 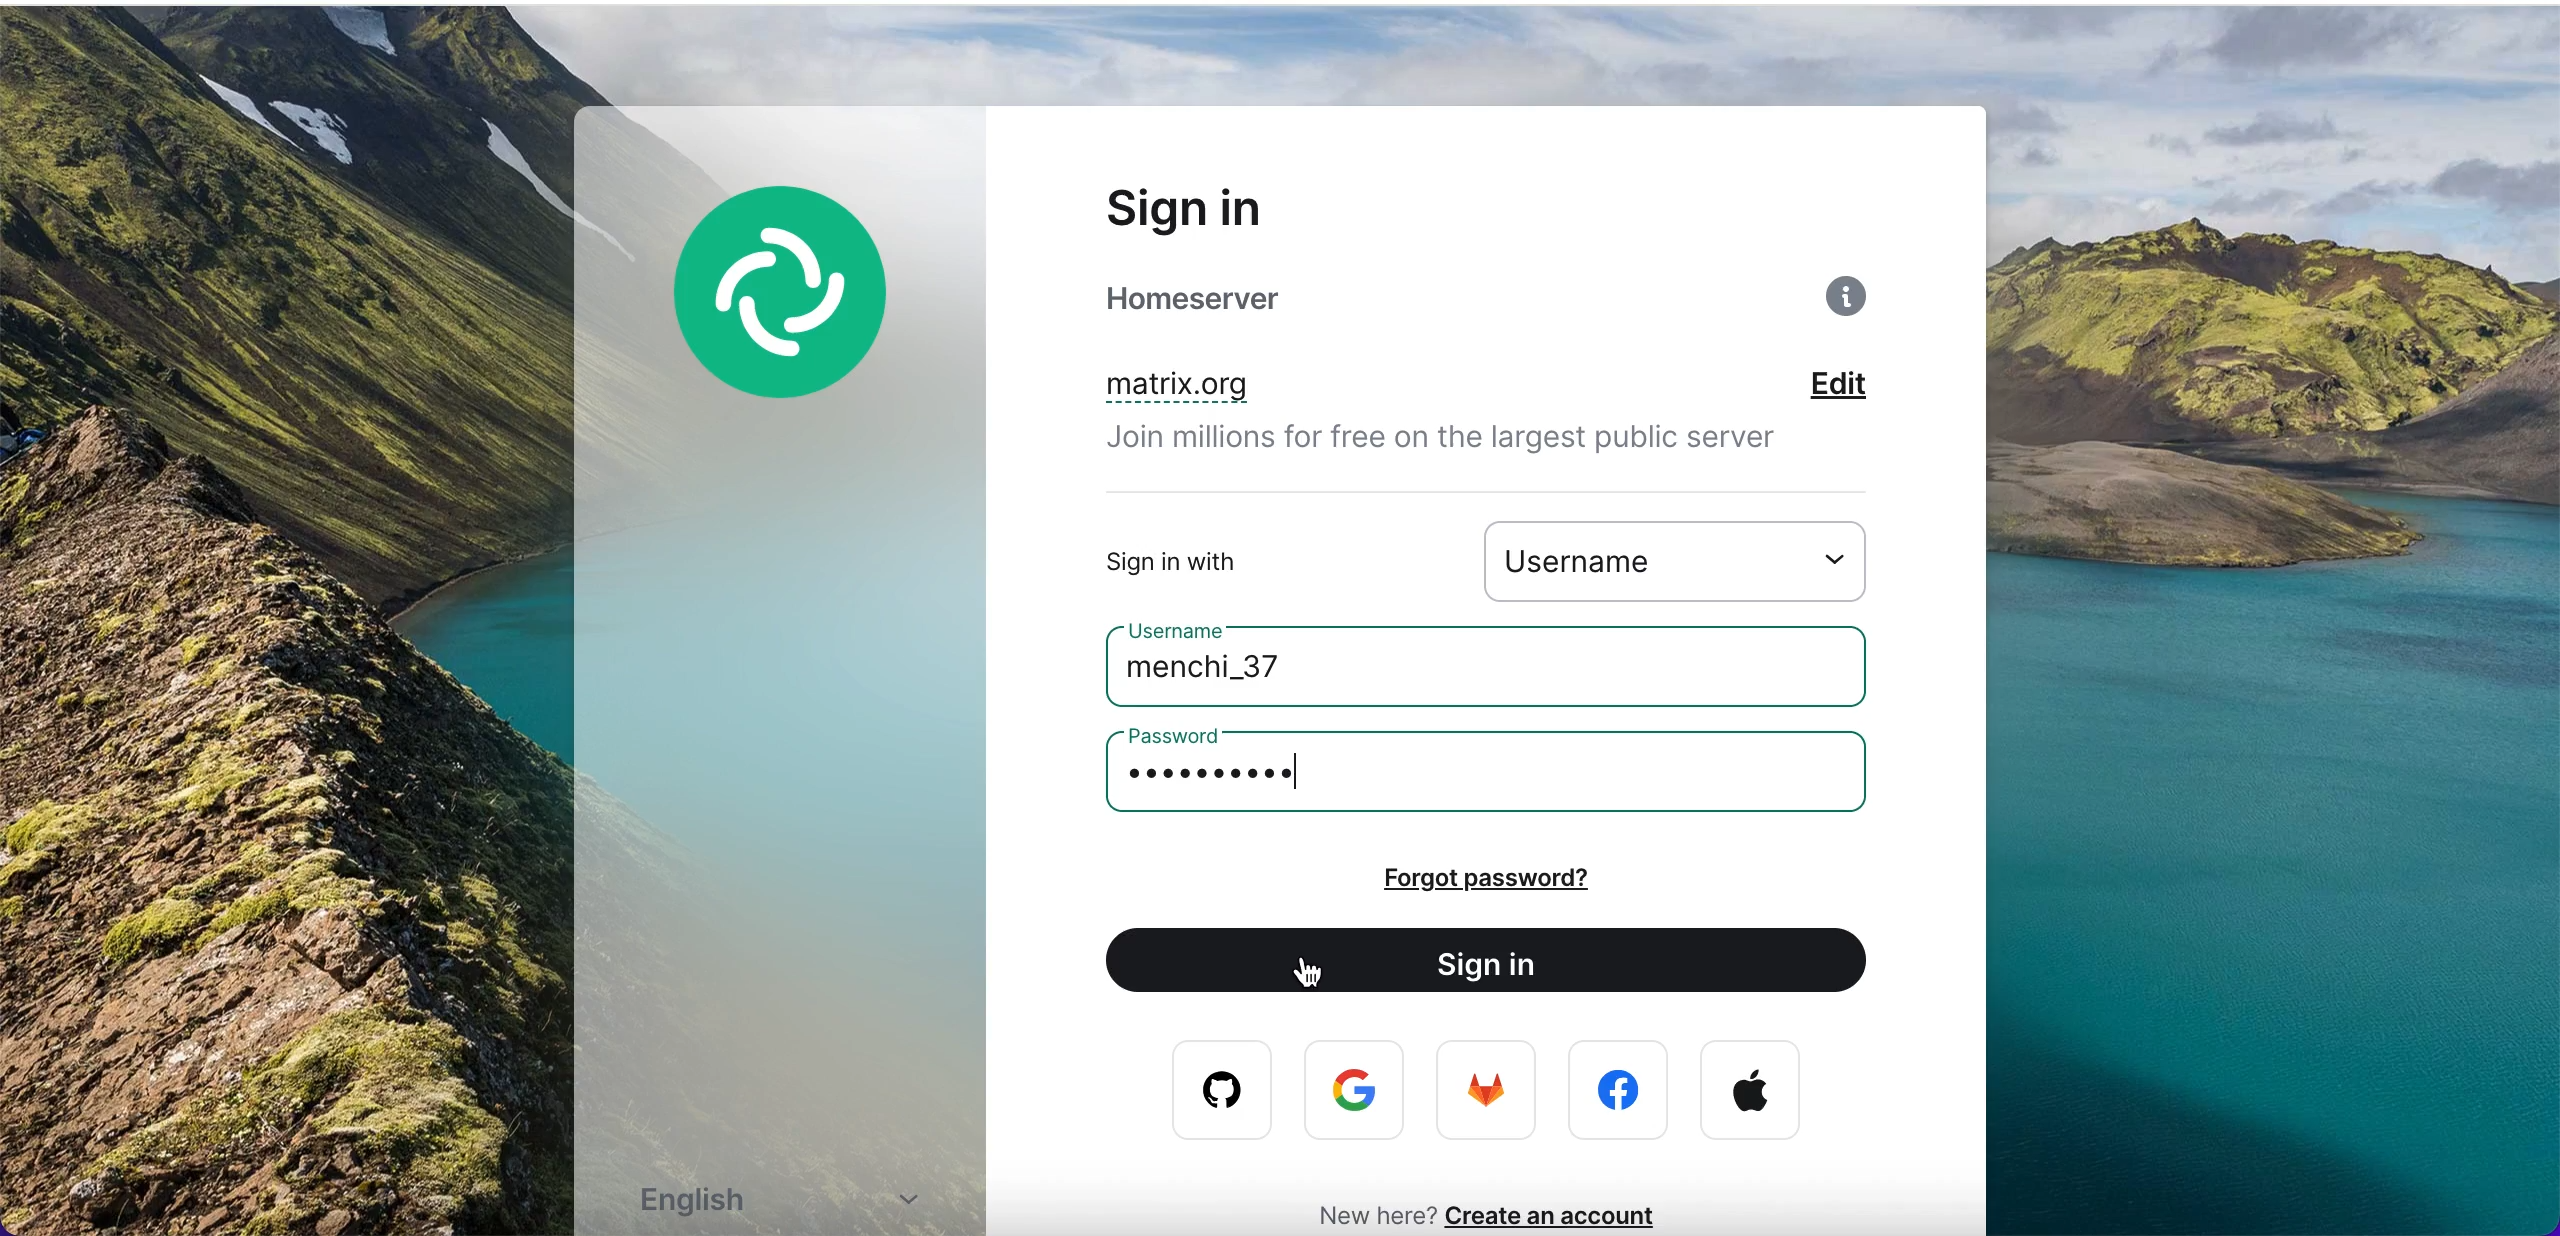 What do you see at coordinates (1498, 962) in the screenshot?
I see `sign in` at bounding box center [1498, 962].